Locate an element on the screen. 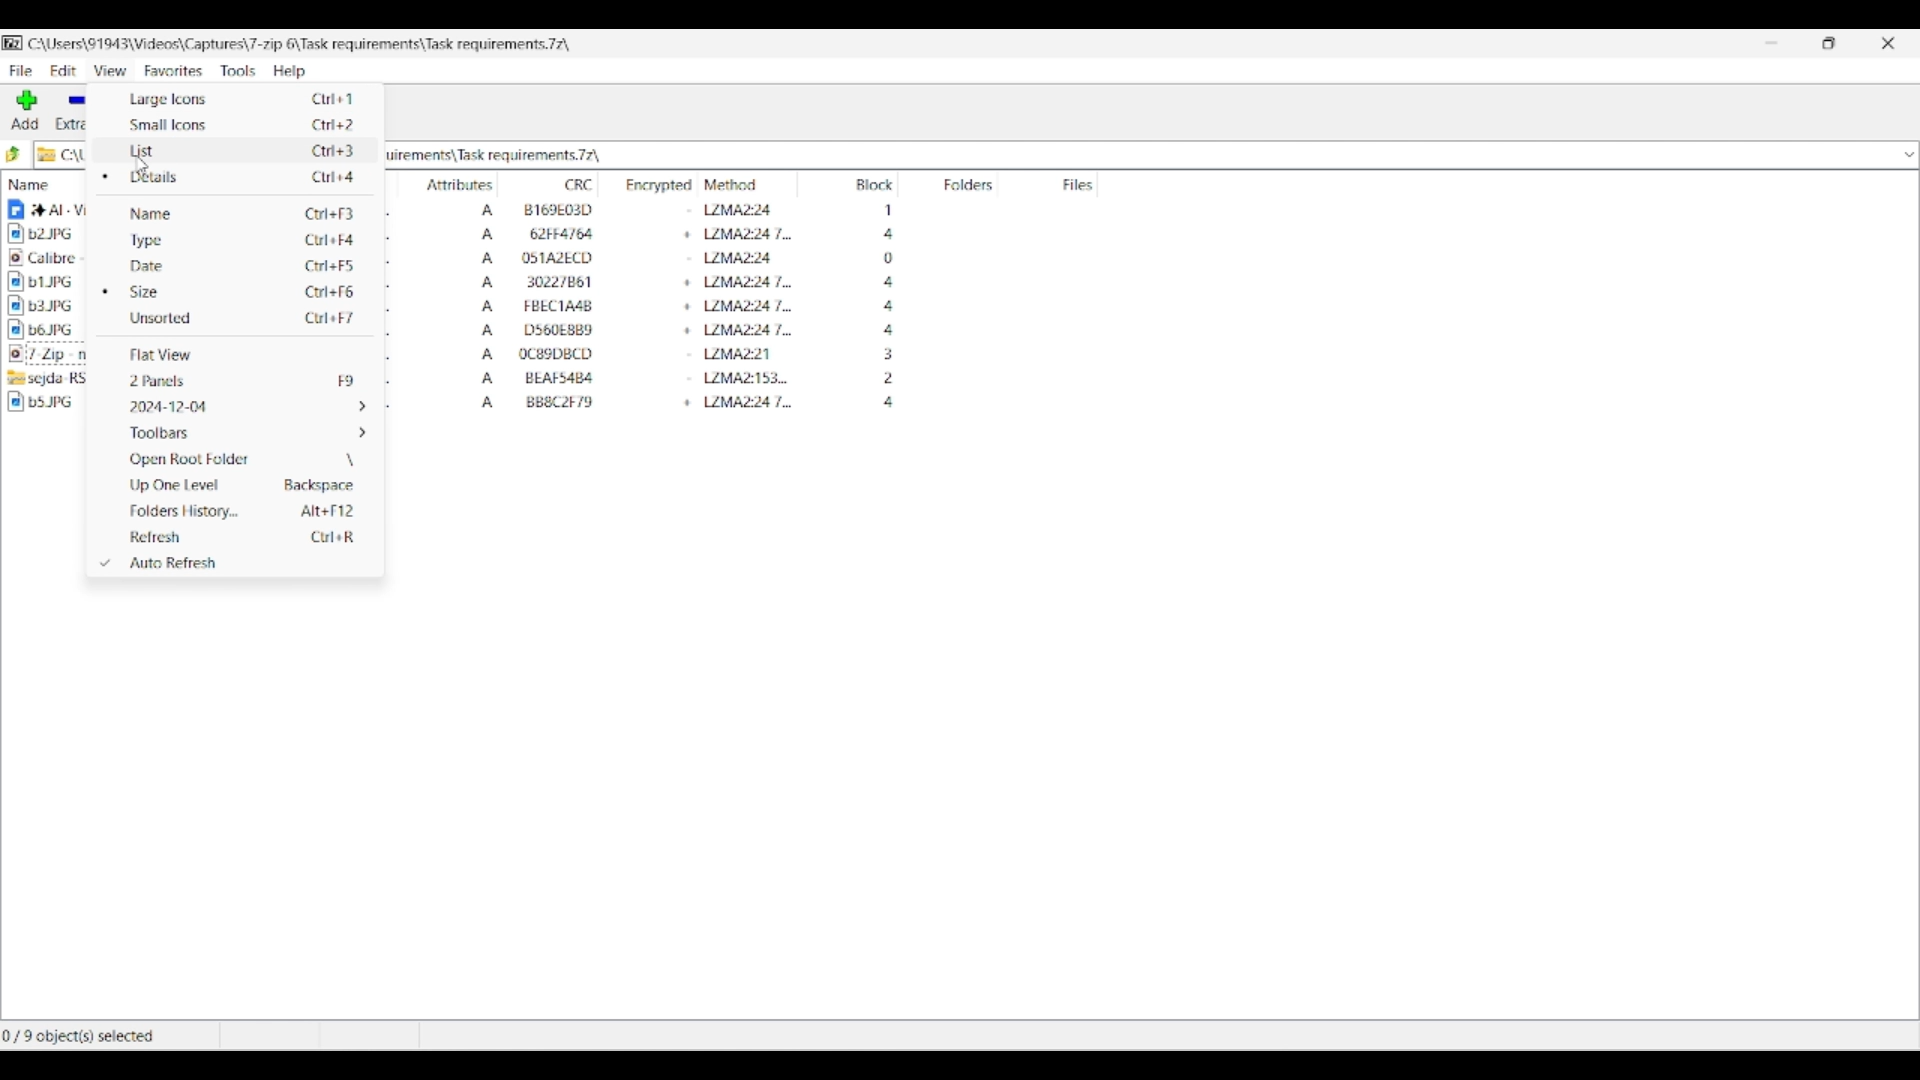 This screenshot has width=1920, height=1080. Minimize is located at coordinates (1771, 43).